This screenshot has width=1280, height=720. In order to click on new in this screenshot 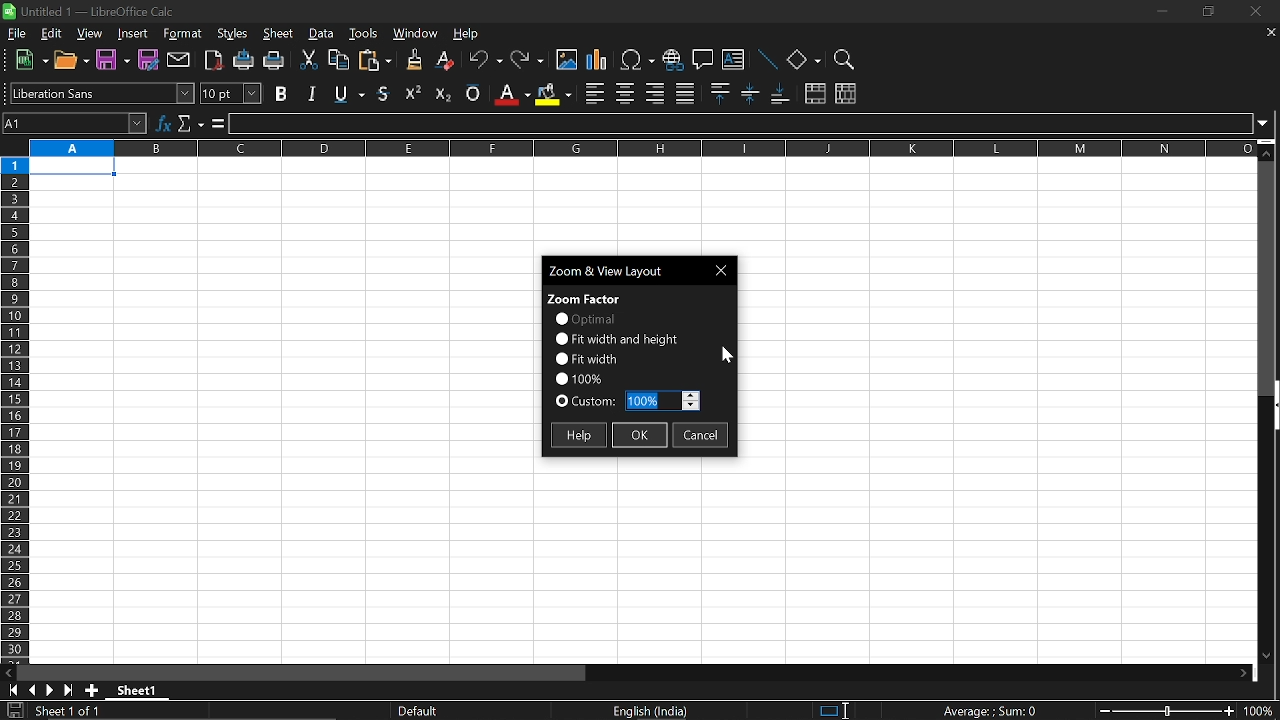, I will do `click(32, 61)`.